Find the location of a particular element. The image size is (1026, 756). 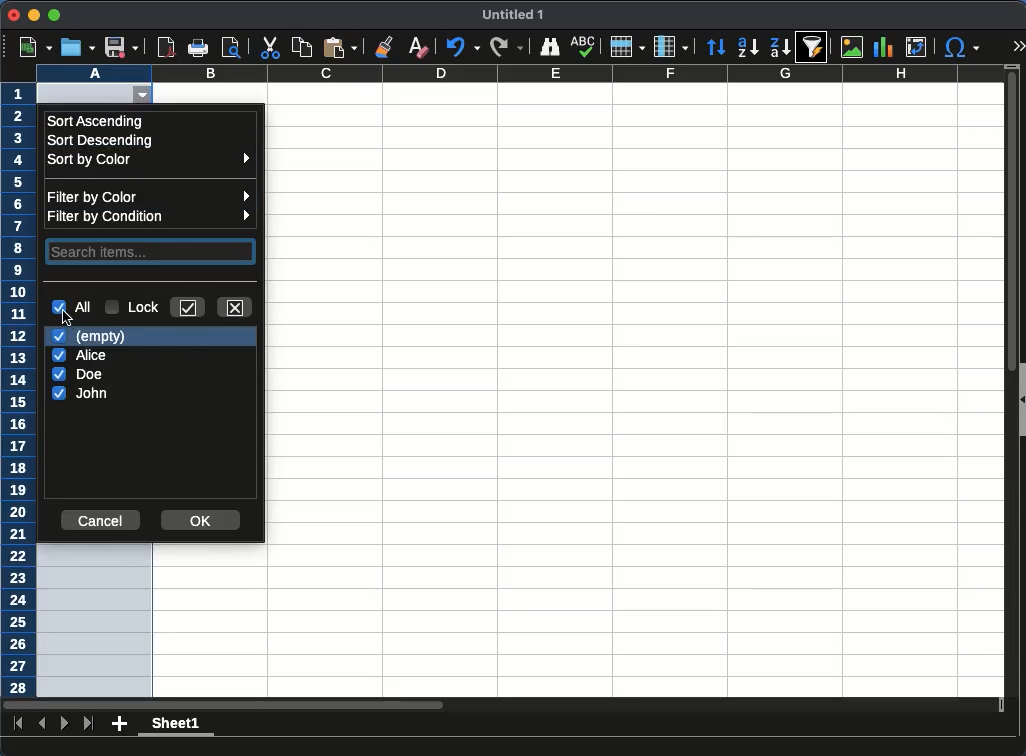

search is located at coordinates (152, 250).